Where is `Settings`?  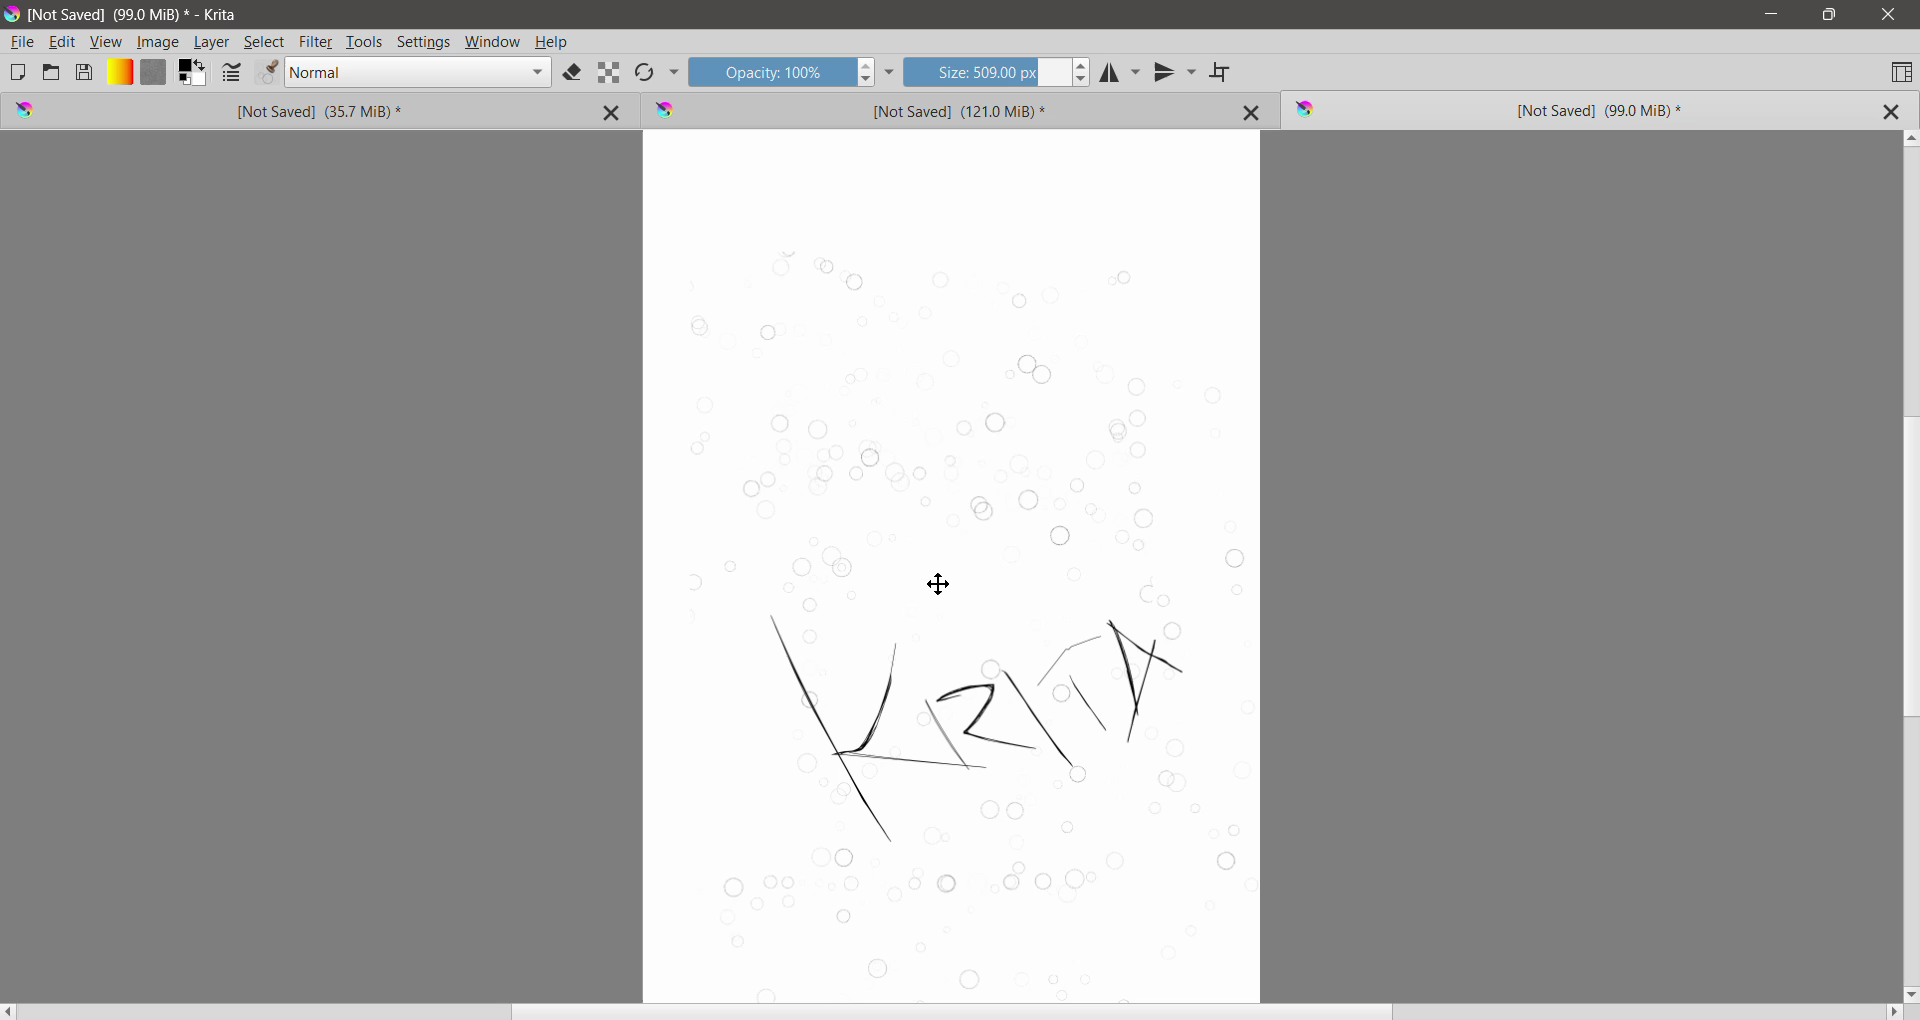
Settings is located at coordinates (424, 43).